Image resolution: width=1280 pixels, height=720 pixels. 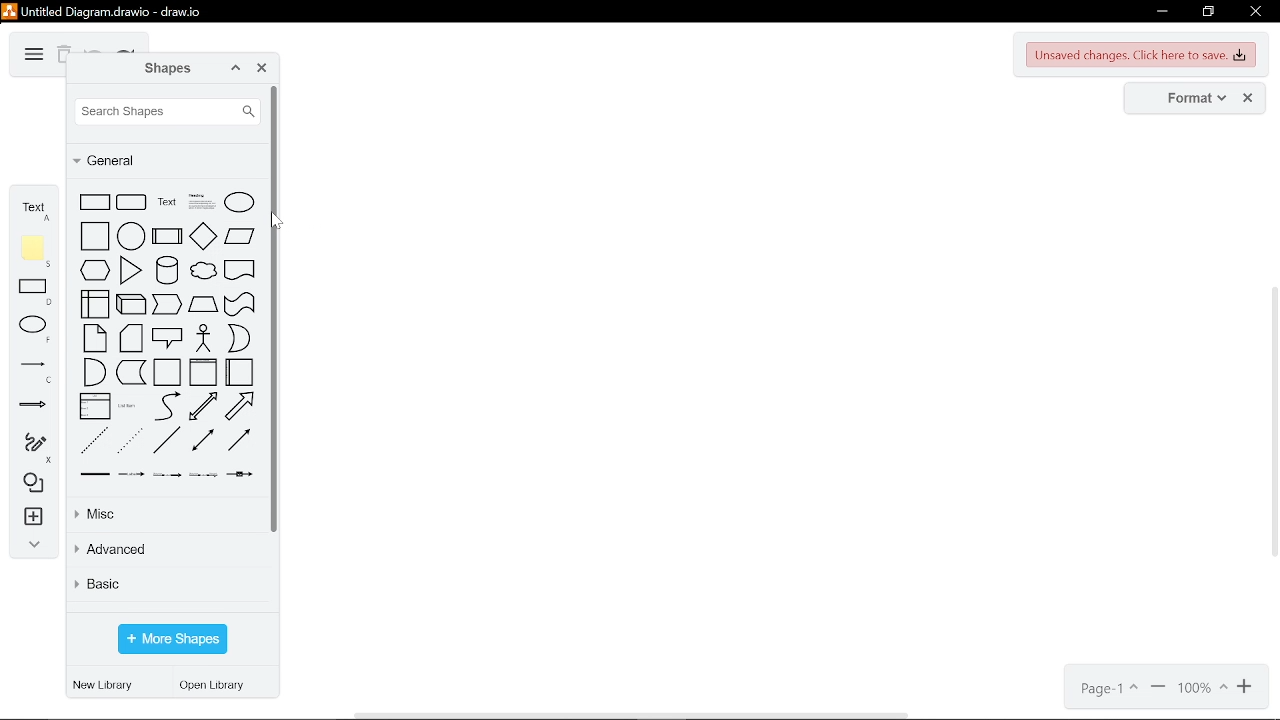 I want to click on text, so click(x=34, y=208).